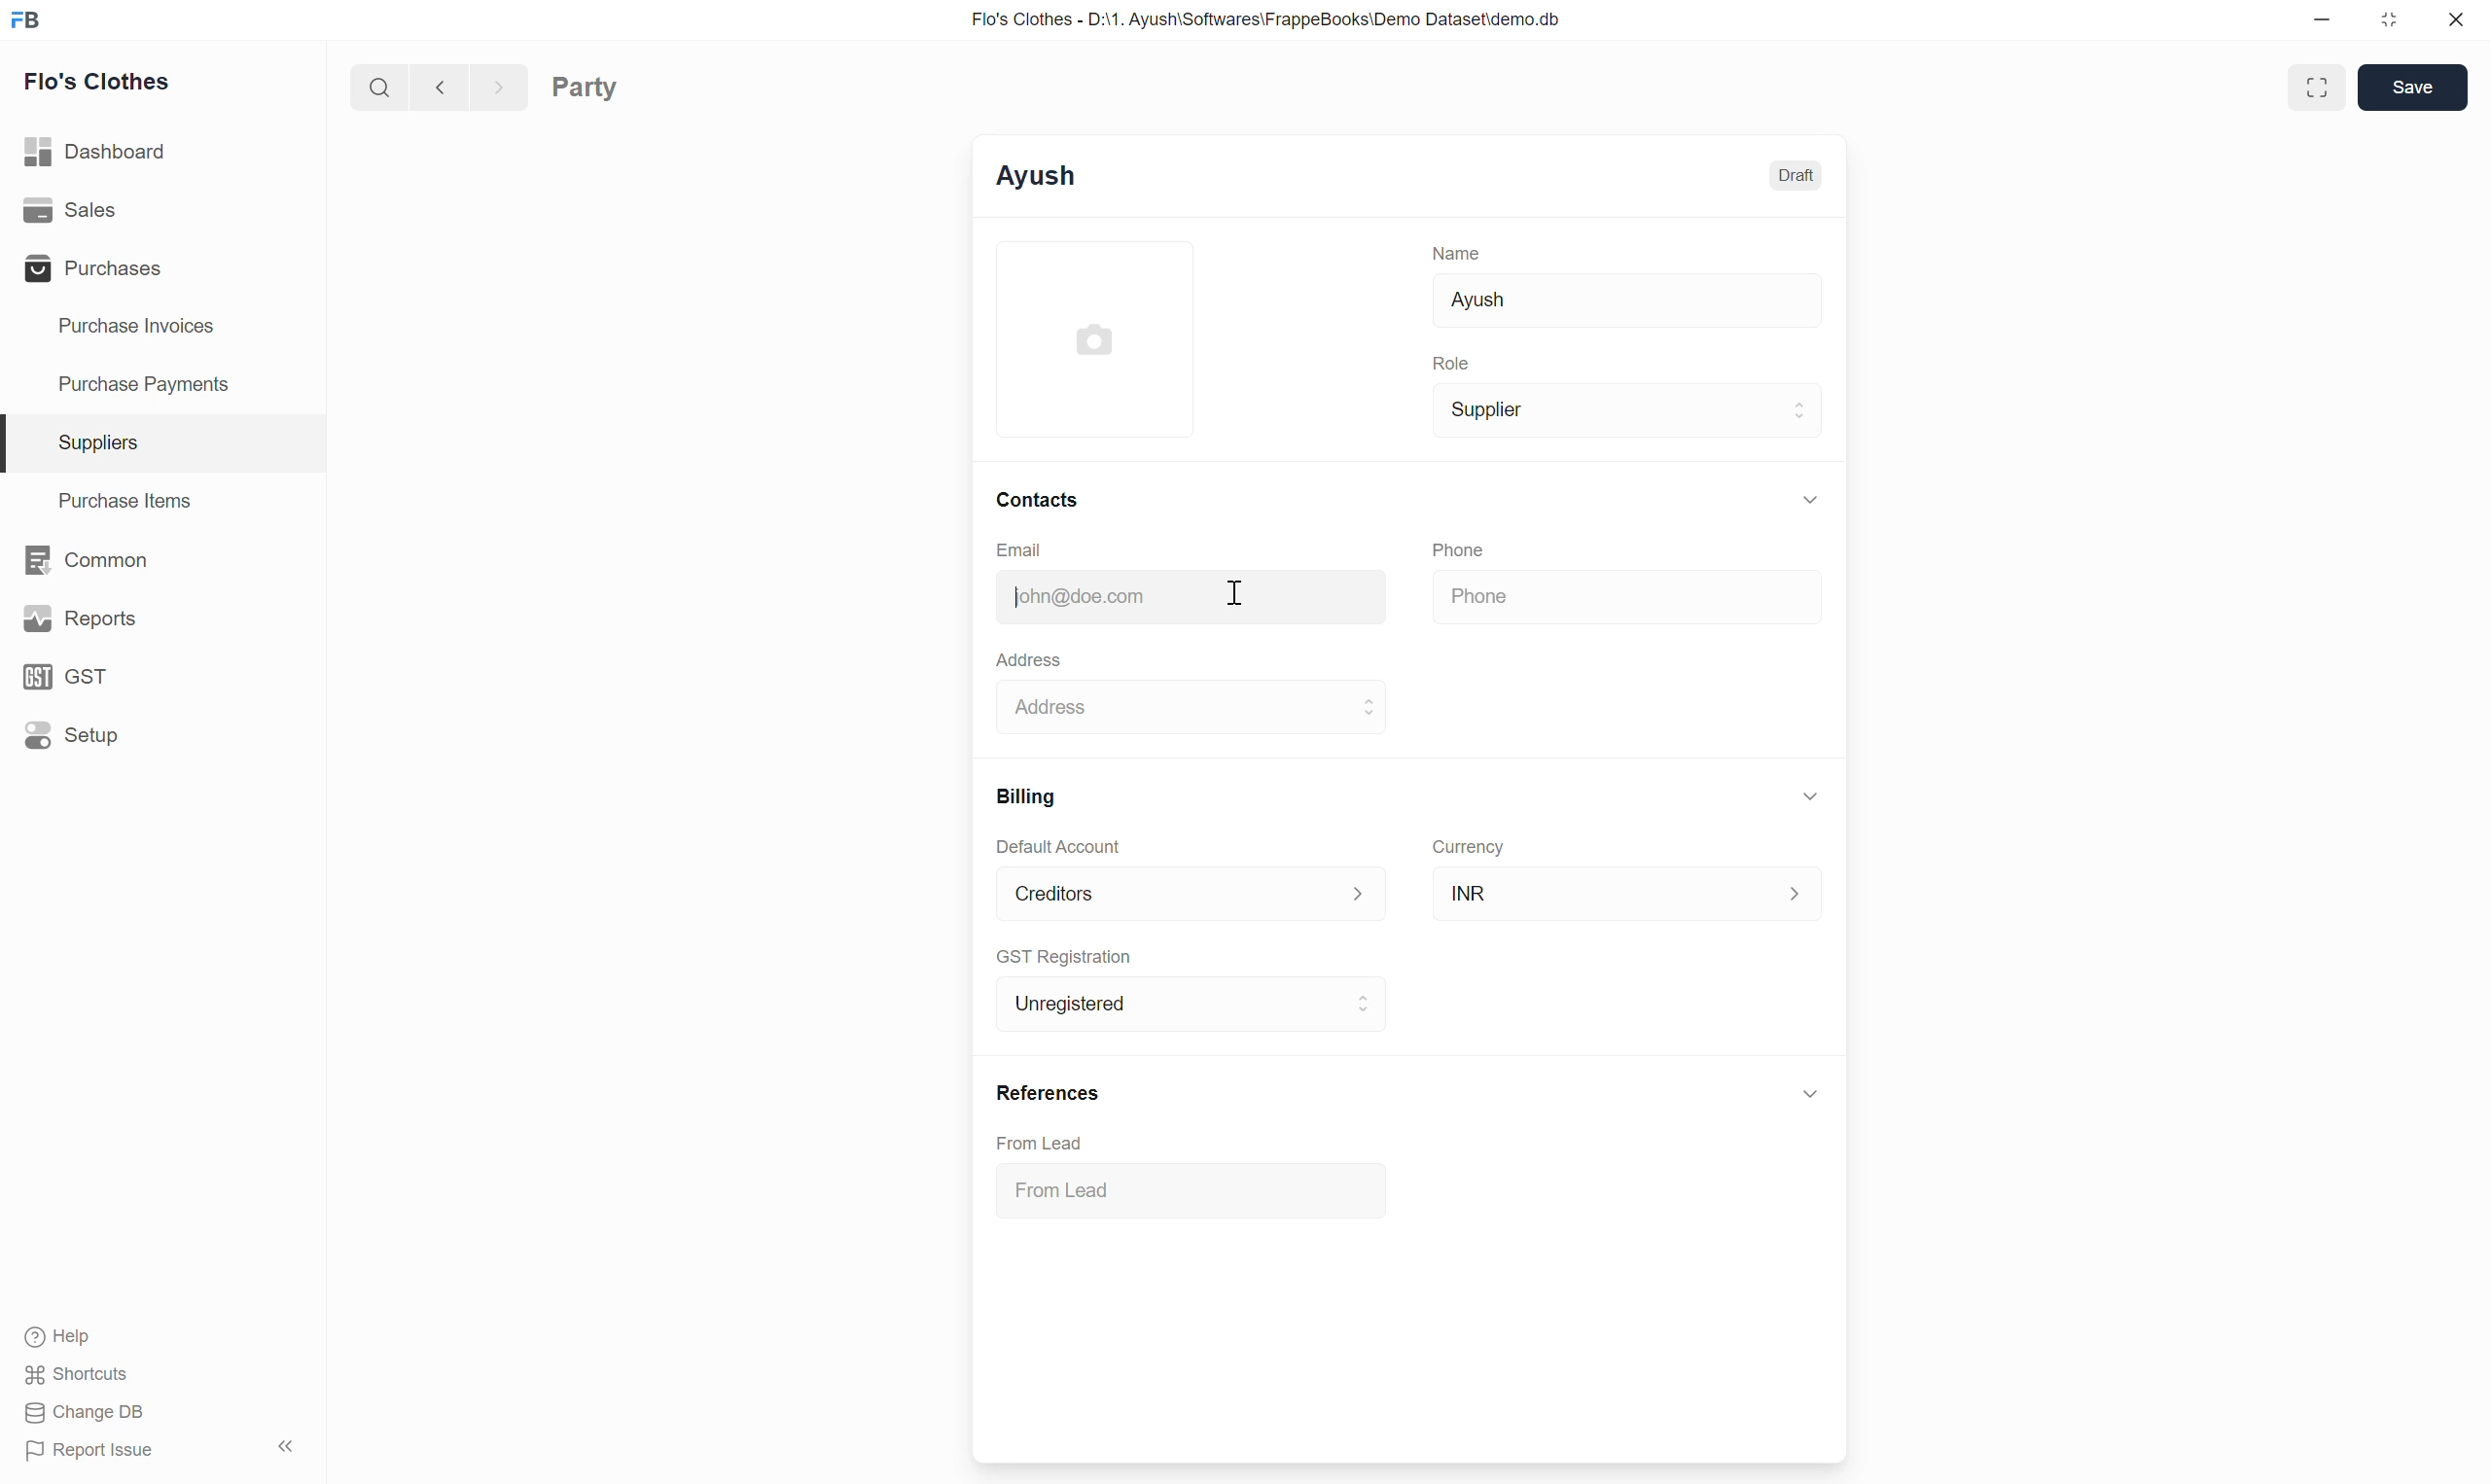  What do you see at coordinates (2412, 87) in the screenshot?
I see `Save` at bounding box center [2412, 87].